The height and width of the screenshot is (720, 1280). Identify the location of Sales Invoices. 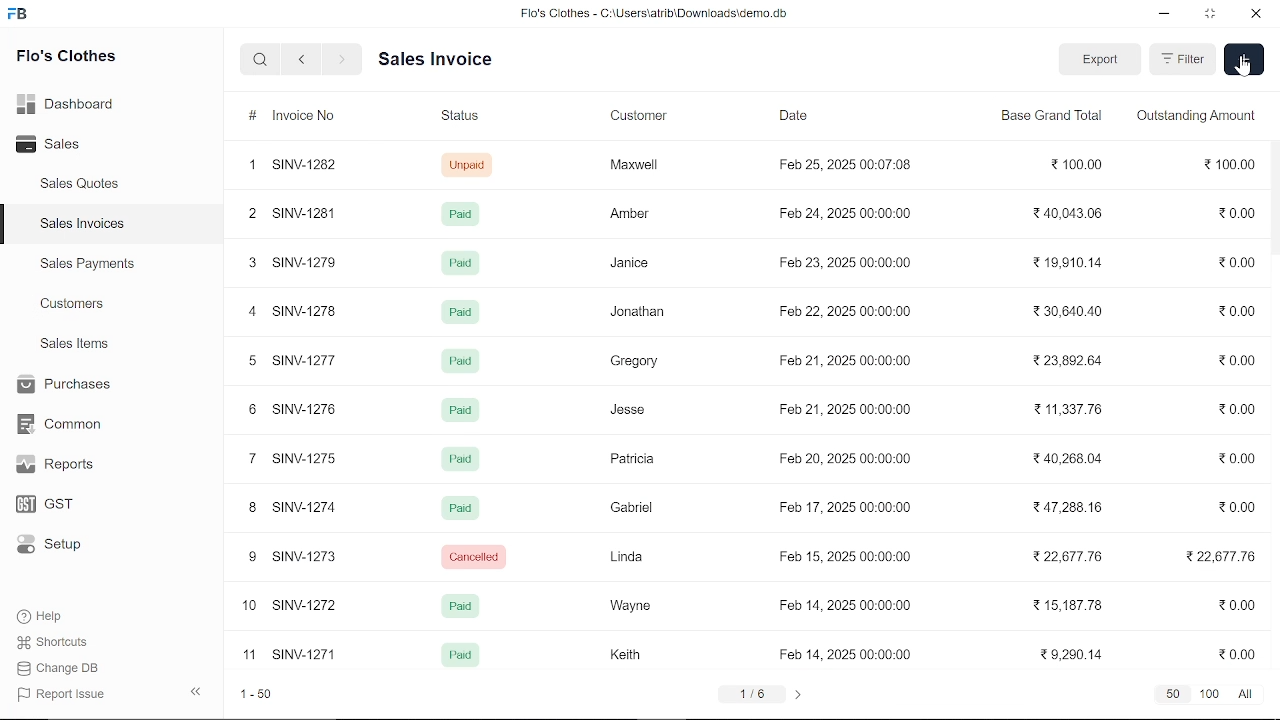
(89, 226).